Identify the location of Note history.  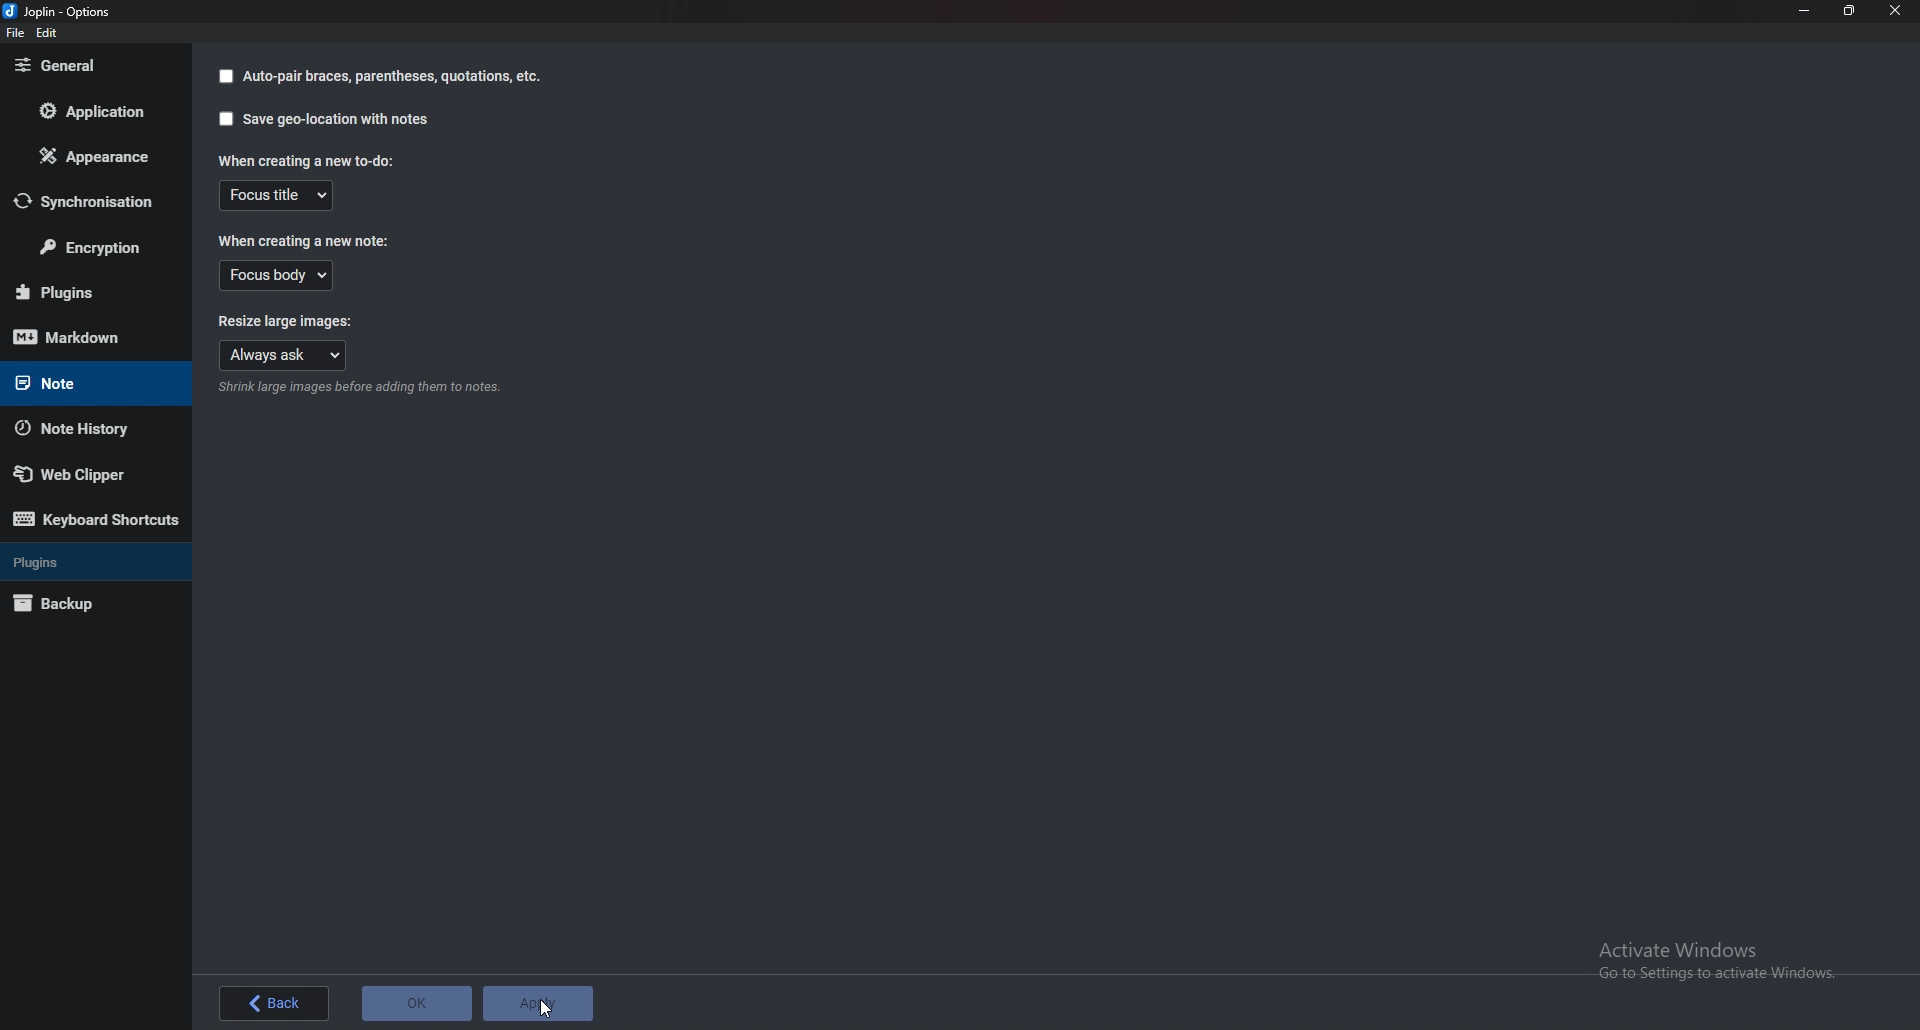
(82, 428).